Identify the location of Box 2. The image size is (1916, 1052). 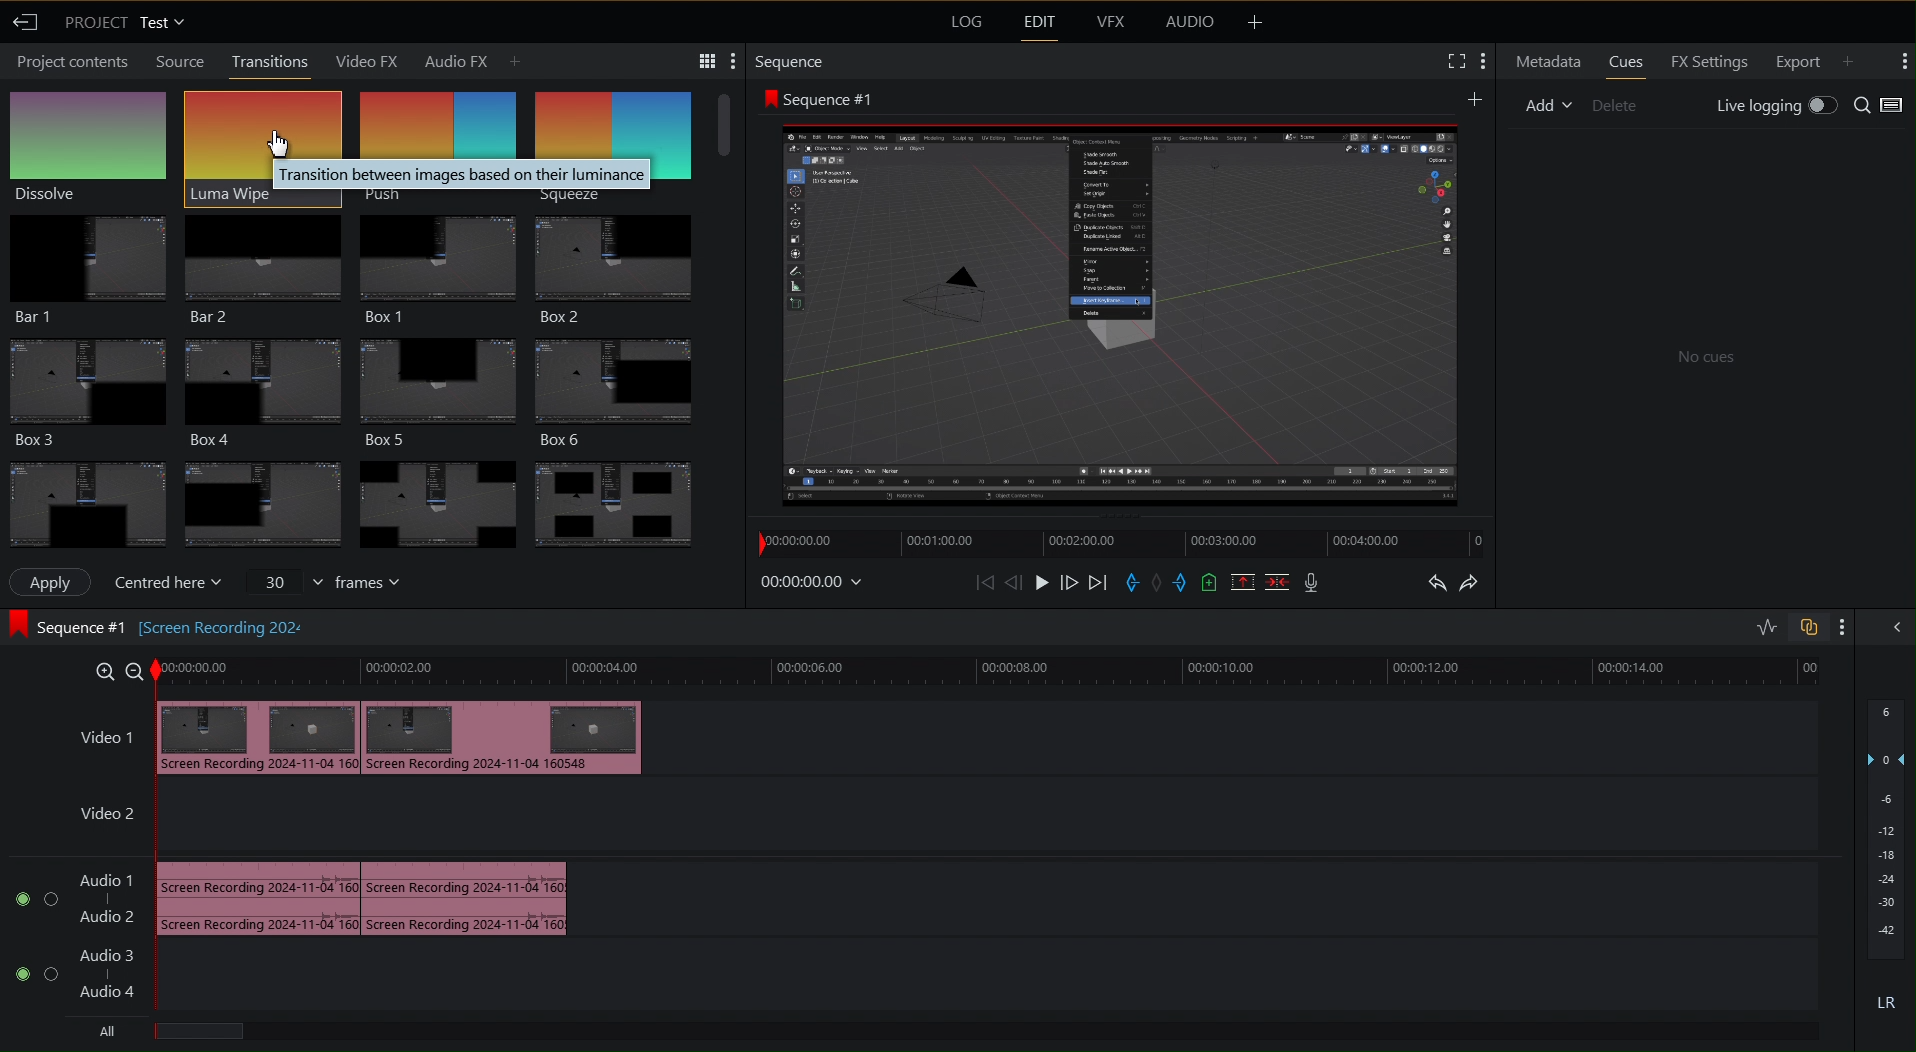
(623, 265).